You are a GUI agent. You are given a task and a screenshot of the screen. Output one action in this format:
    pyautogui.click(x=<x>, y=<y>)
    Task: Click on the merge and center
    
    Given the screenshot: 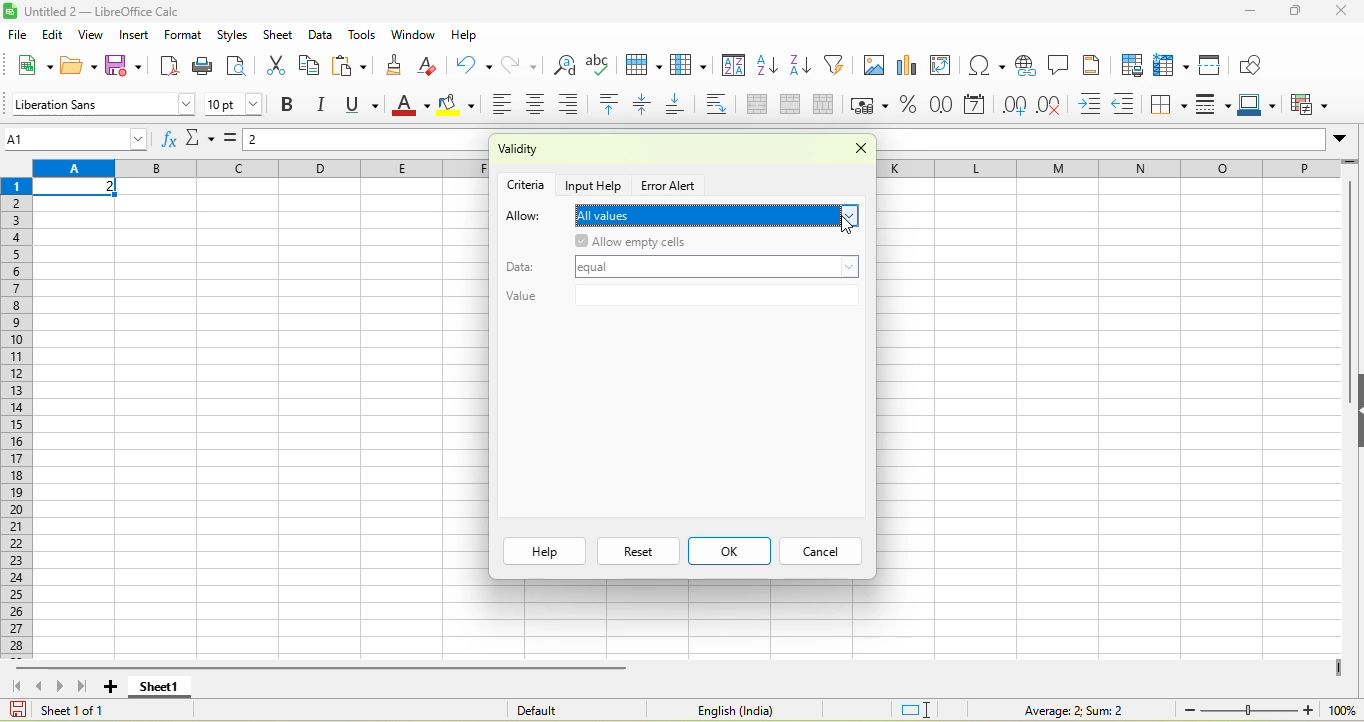 What is the action you would take?
    pyautogui.click(x=757, y=106)
    